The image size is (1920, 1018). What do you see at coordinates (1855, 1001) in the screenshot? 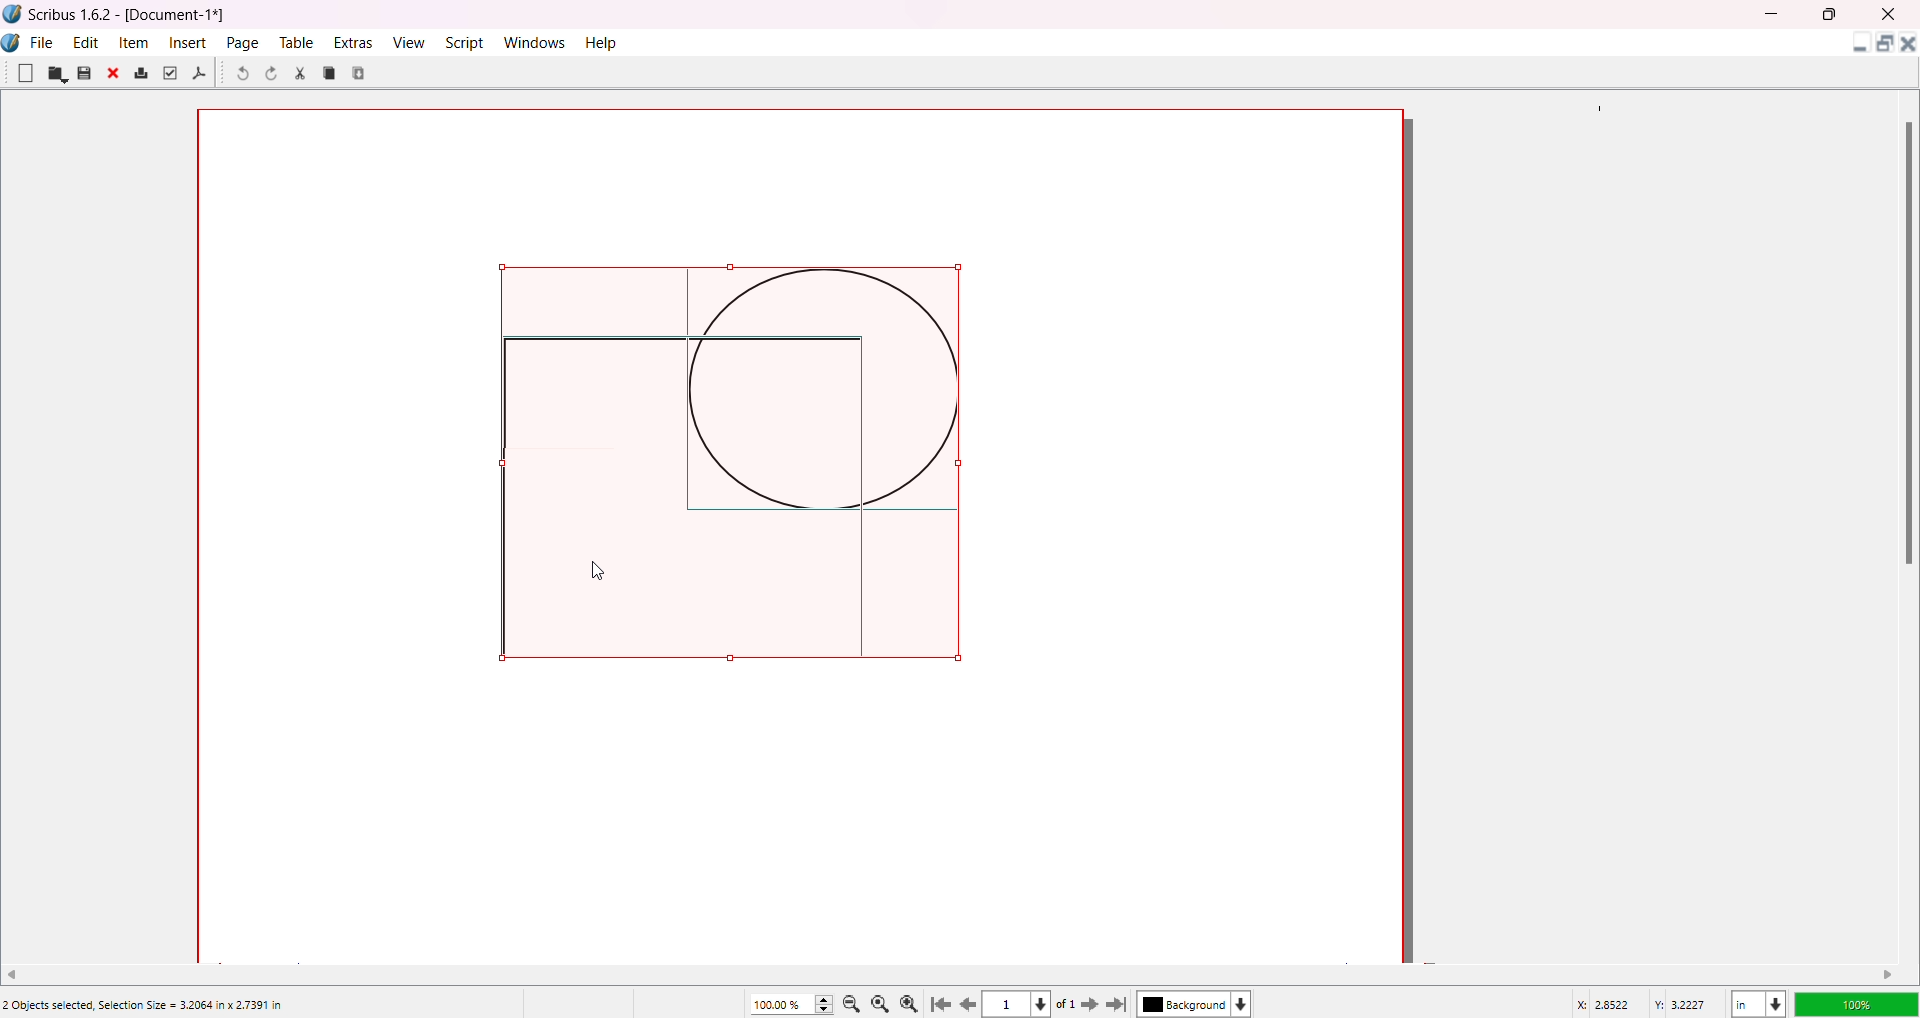
I see `Opacity` at bounding box center [1855, 1001].